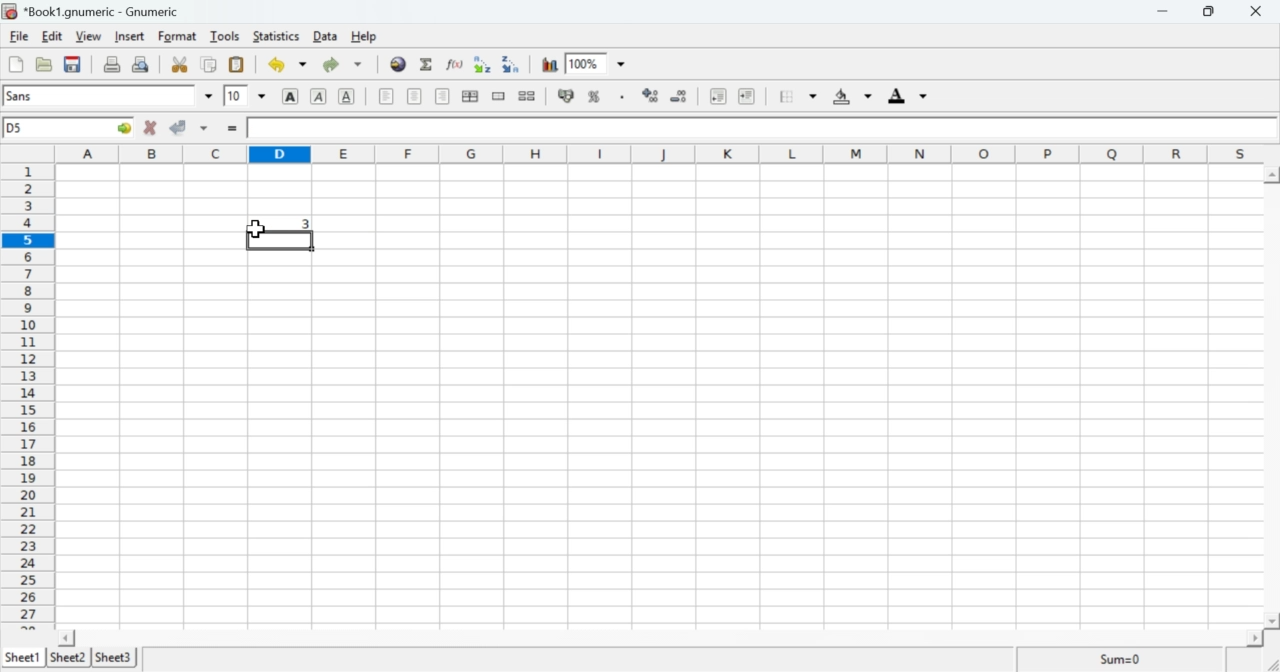 The image size is (1280, 672). I want to click on Decrease number of decimals, so click(682, 96).